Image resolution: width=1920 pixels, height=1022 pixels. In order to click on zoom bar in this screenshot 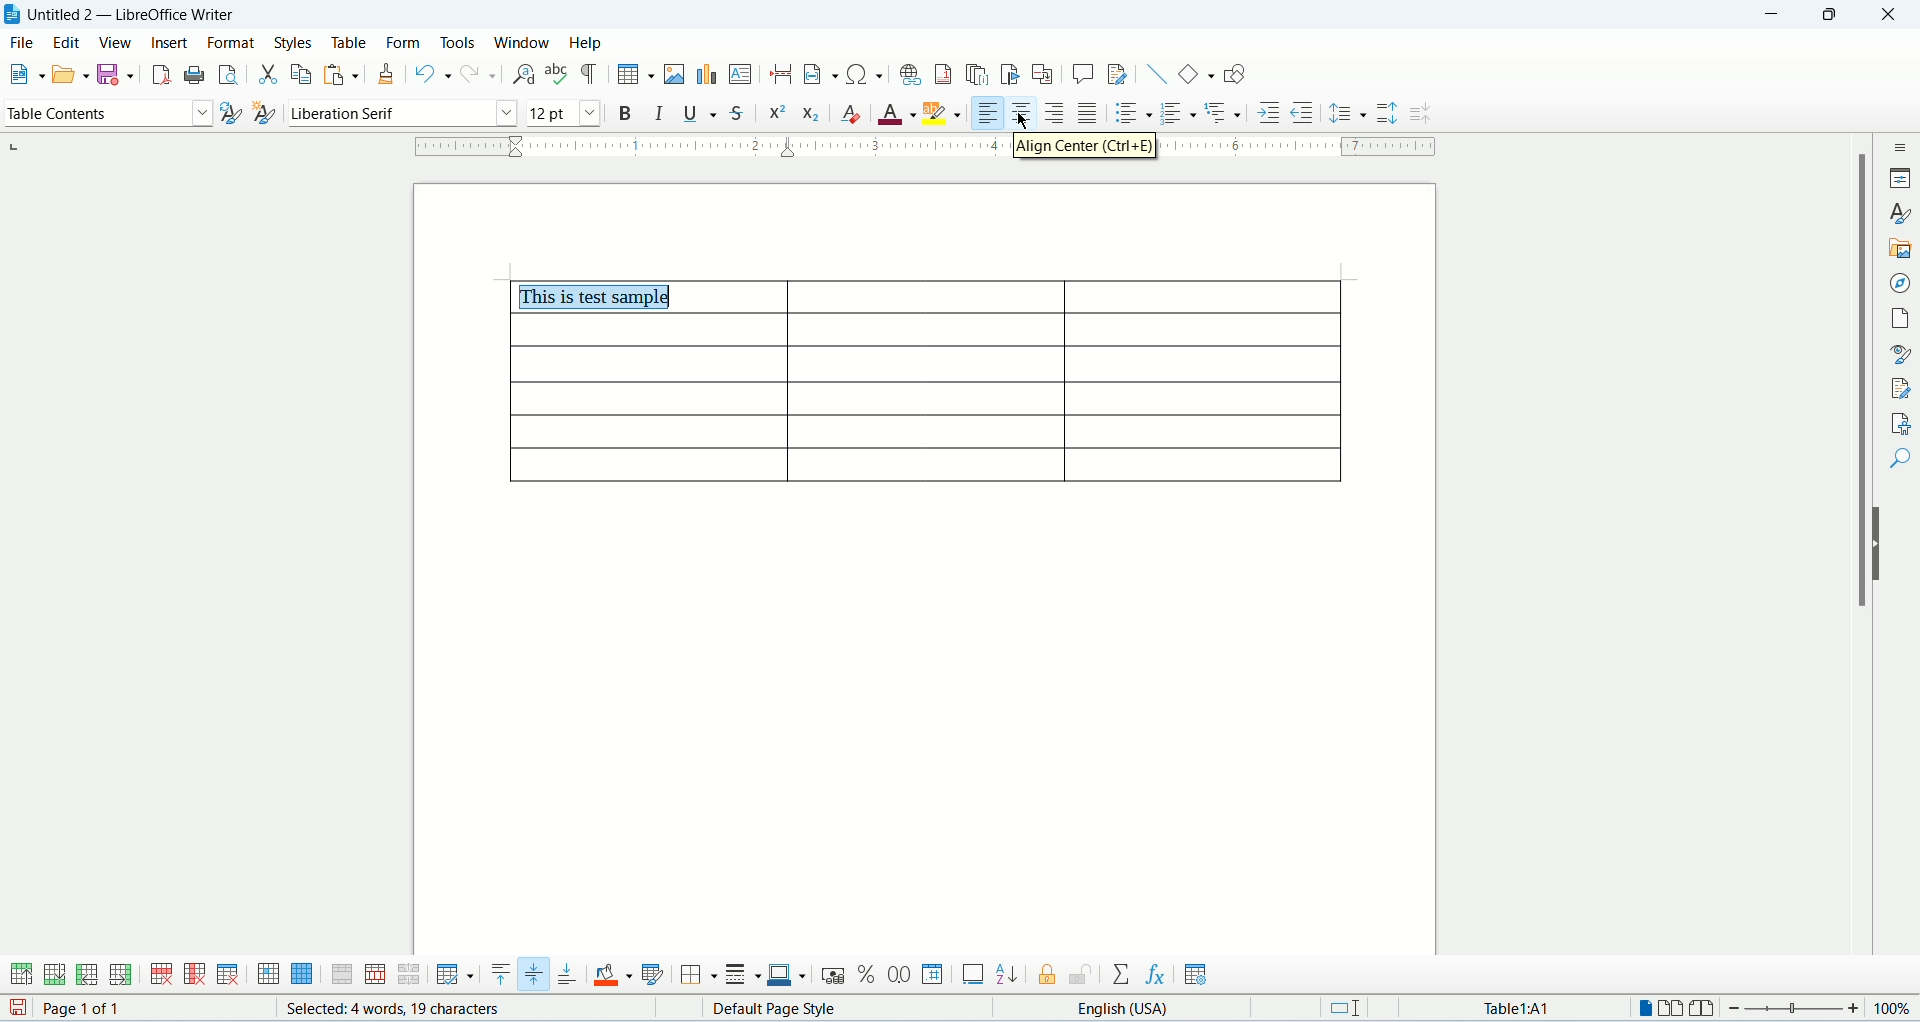, I will do `click(1798, 1010)`.